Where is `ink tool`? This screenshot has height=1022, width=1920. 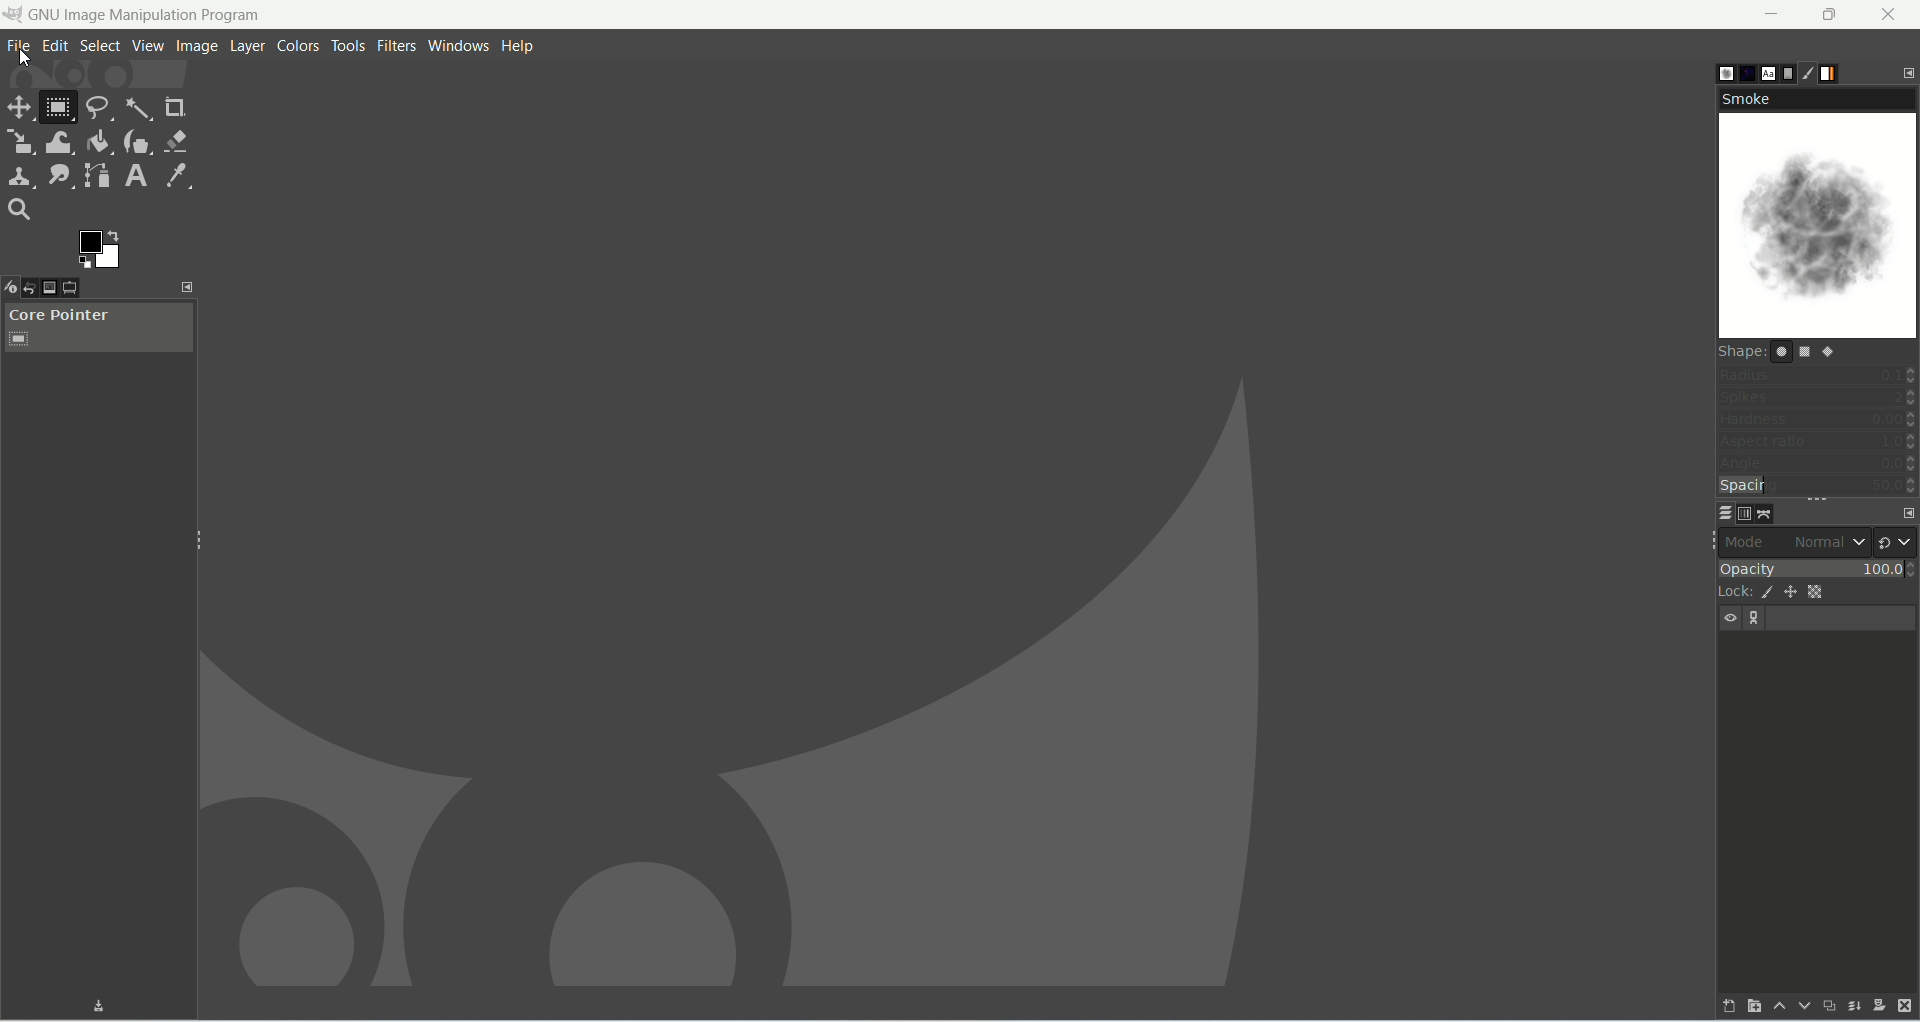 ink tool is located at coordinates (137, 143).